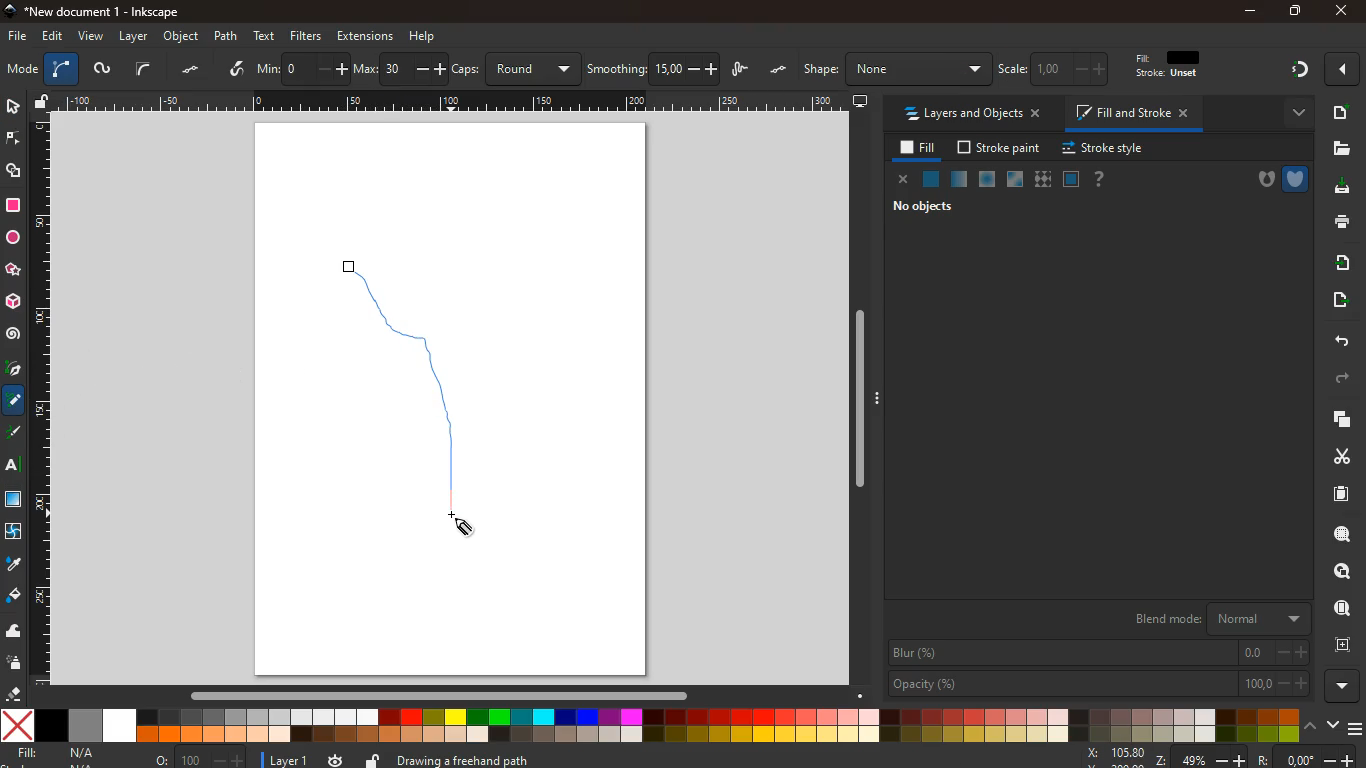 The height and width of the screenshot is (768, 1366). I want to click on stroke style, so click(1106, 149).